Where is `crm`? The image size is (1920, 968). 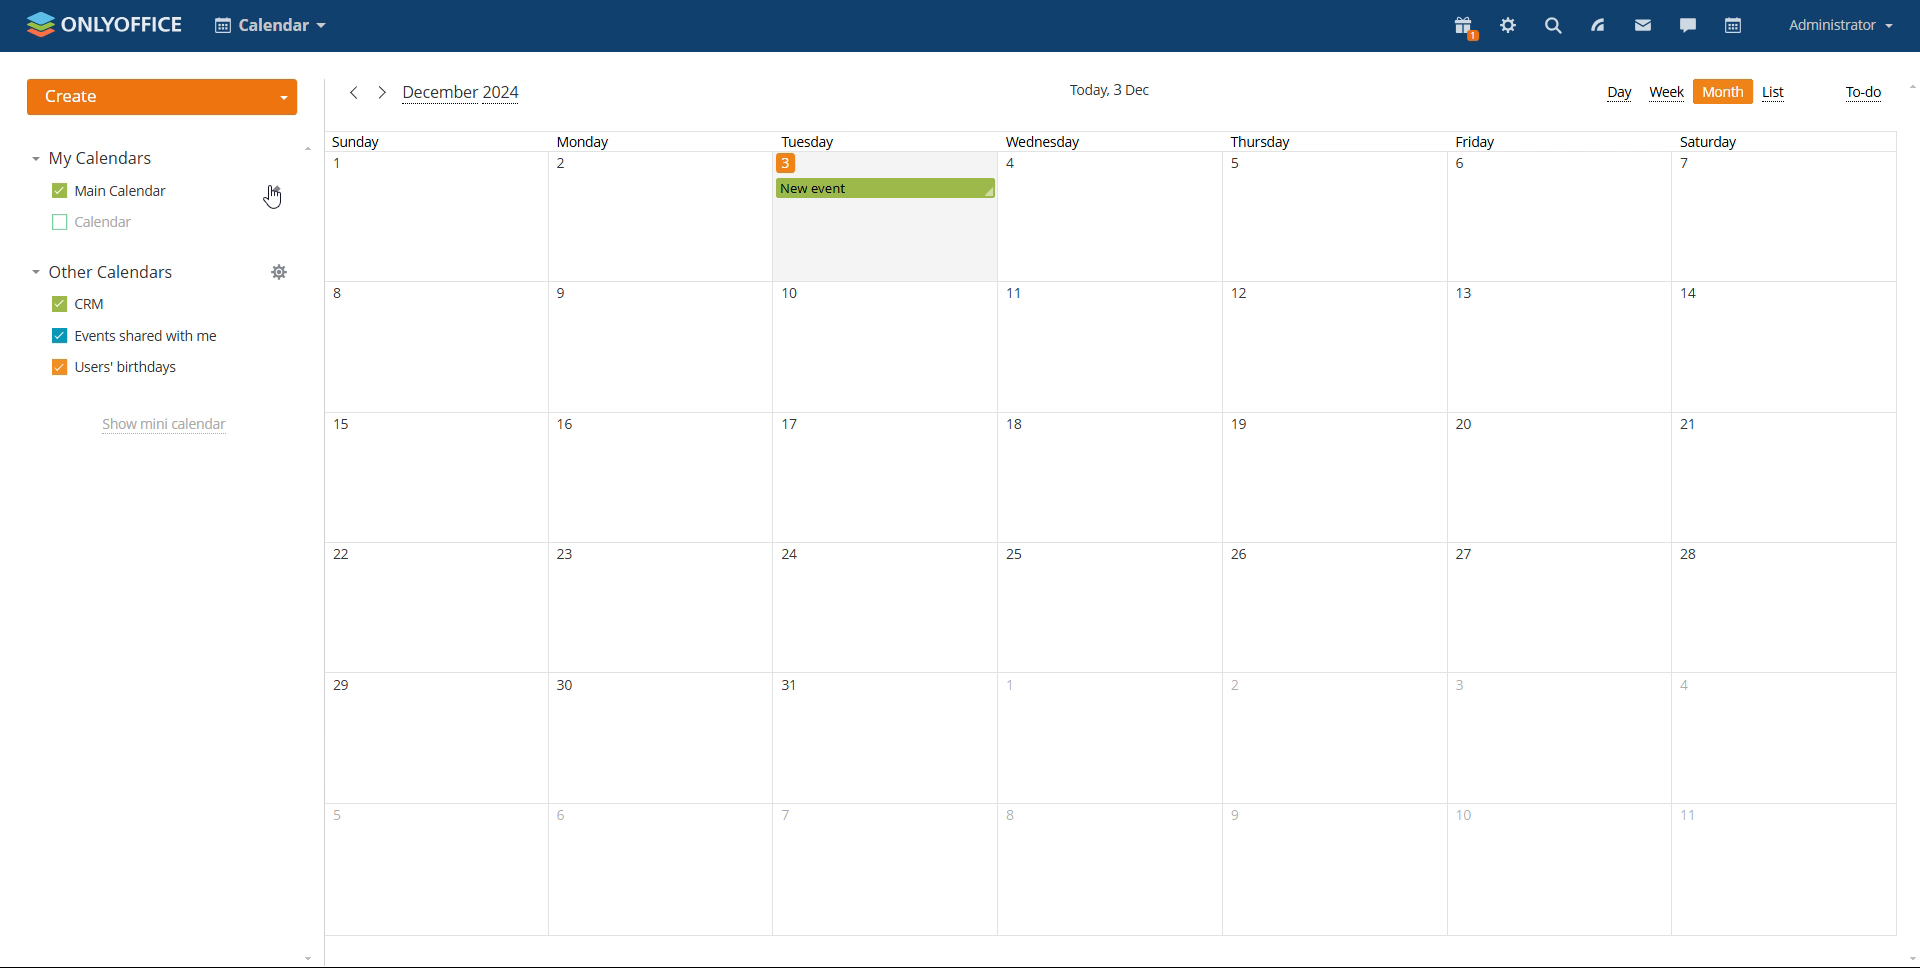
crm is located at coordinates (77, 304).